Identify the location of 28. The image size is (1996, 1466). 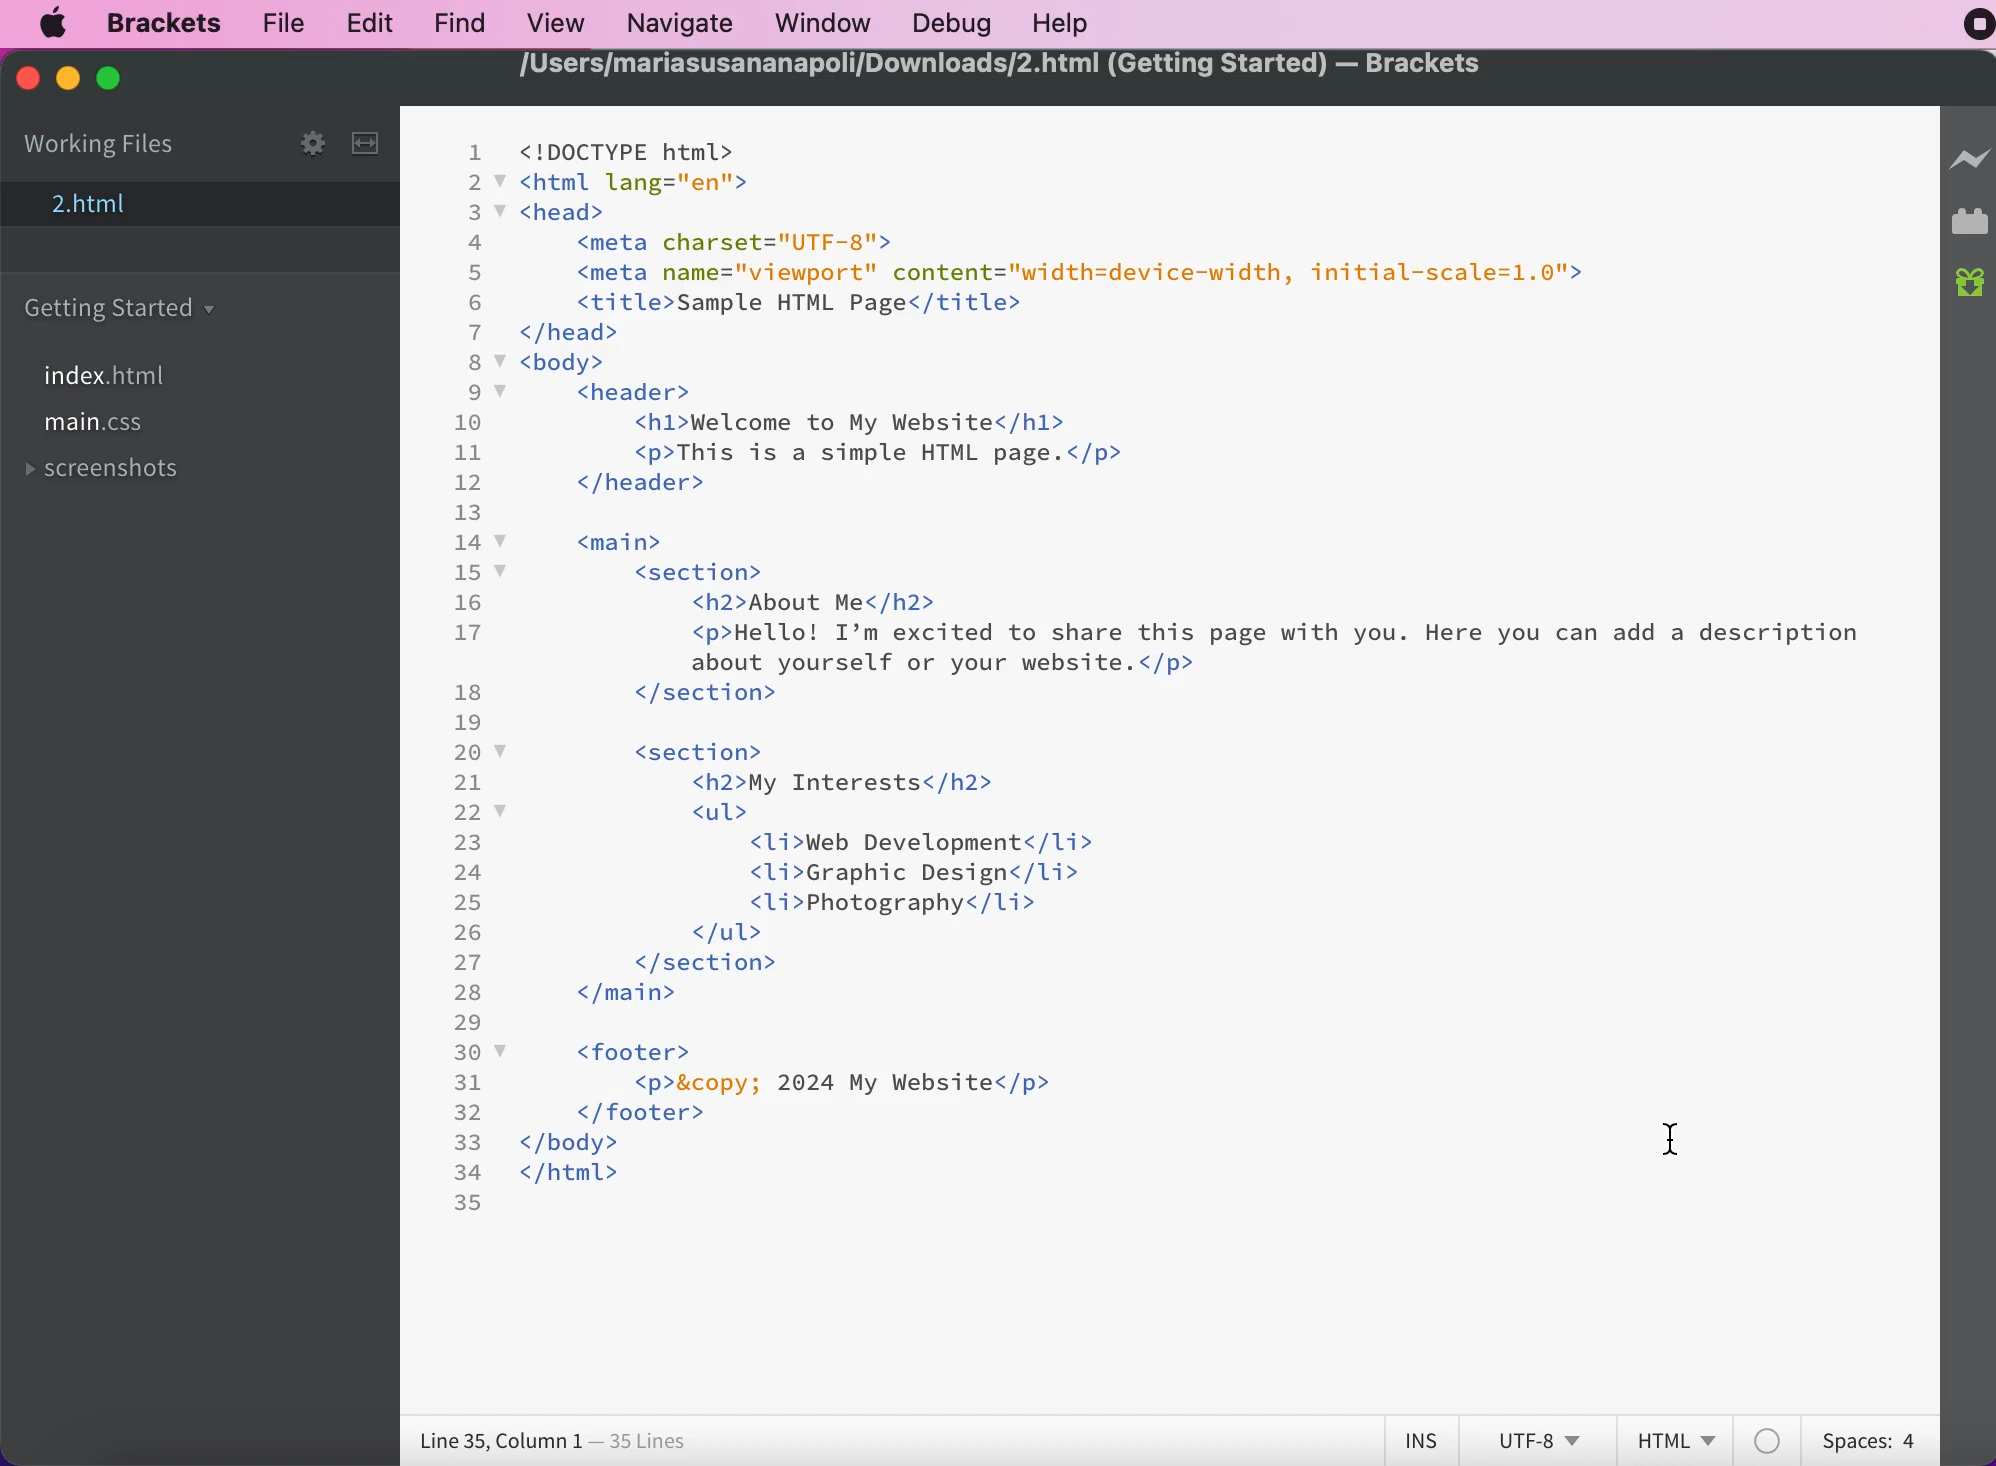
(468, 992).